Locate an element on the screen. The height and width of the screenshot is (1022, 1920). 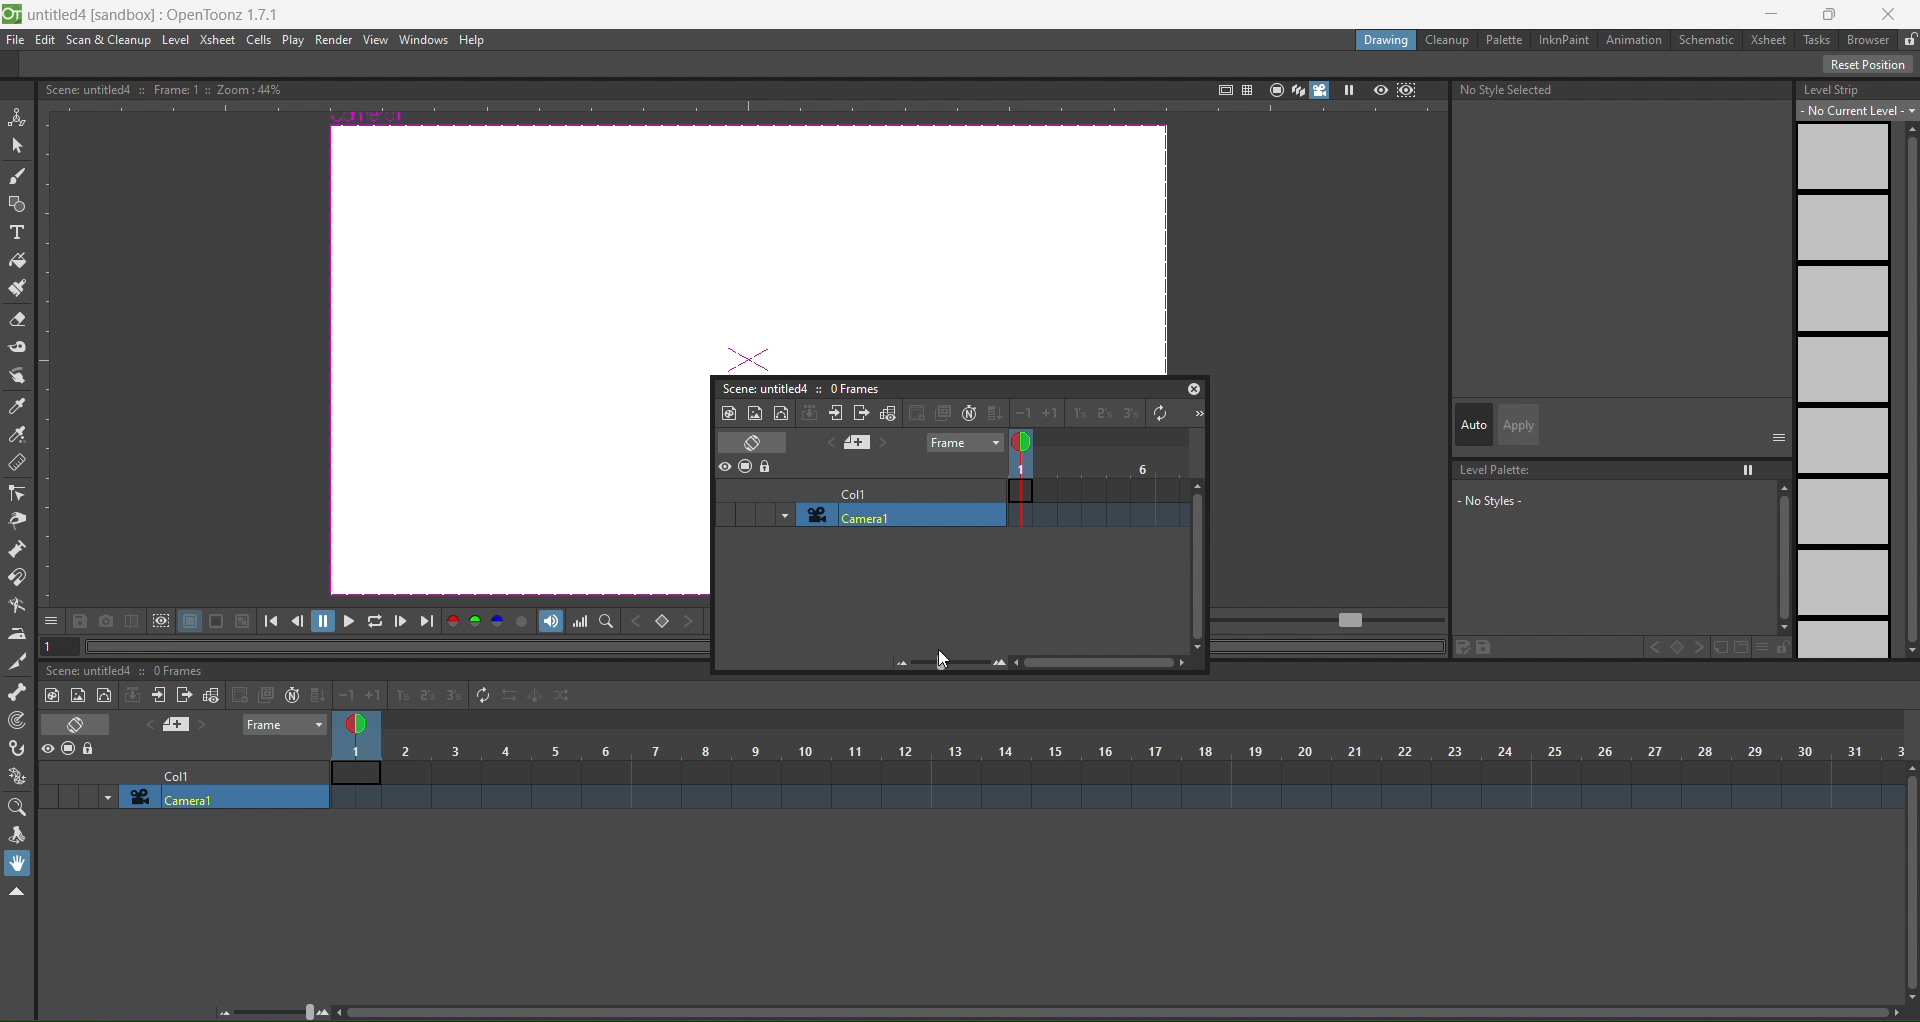
 is located at coordinates (944, 413).